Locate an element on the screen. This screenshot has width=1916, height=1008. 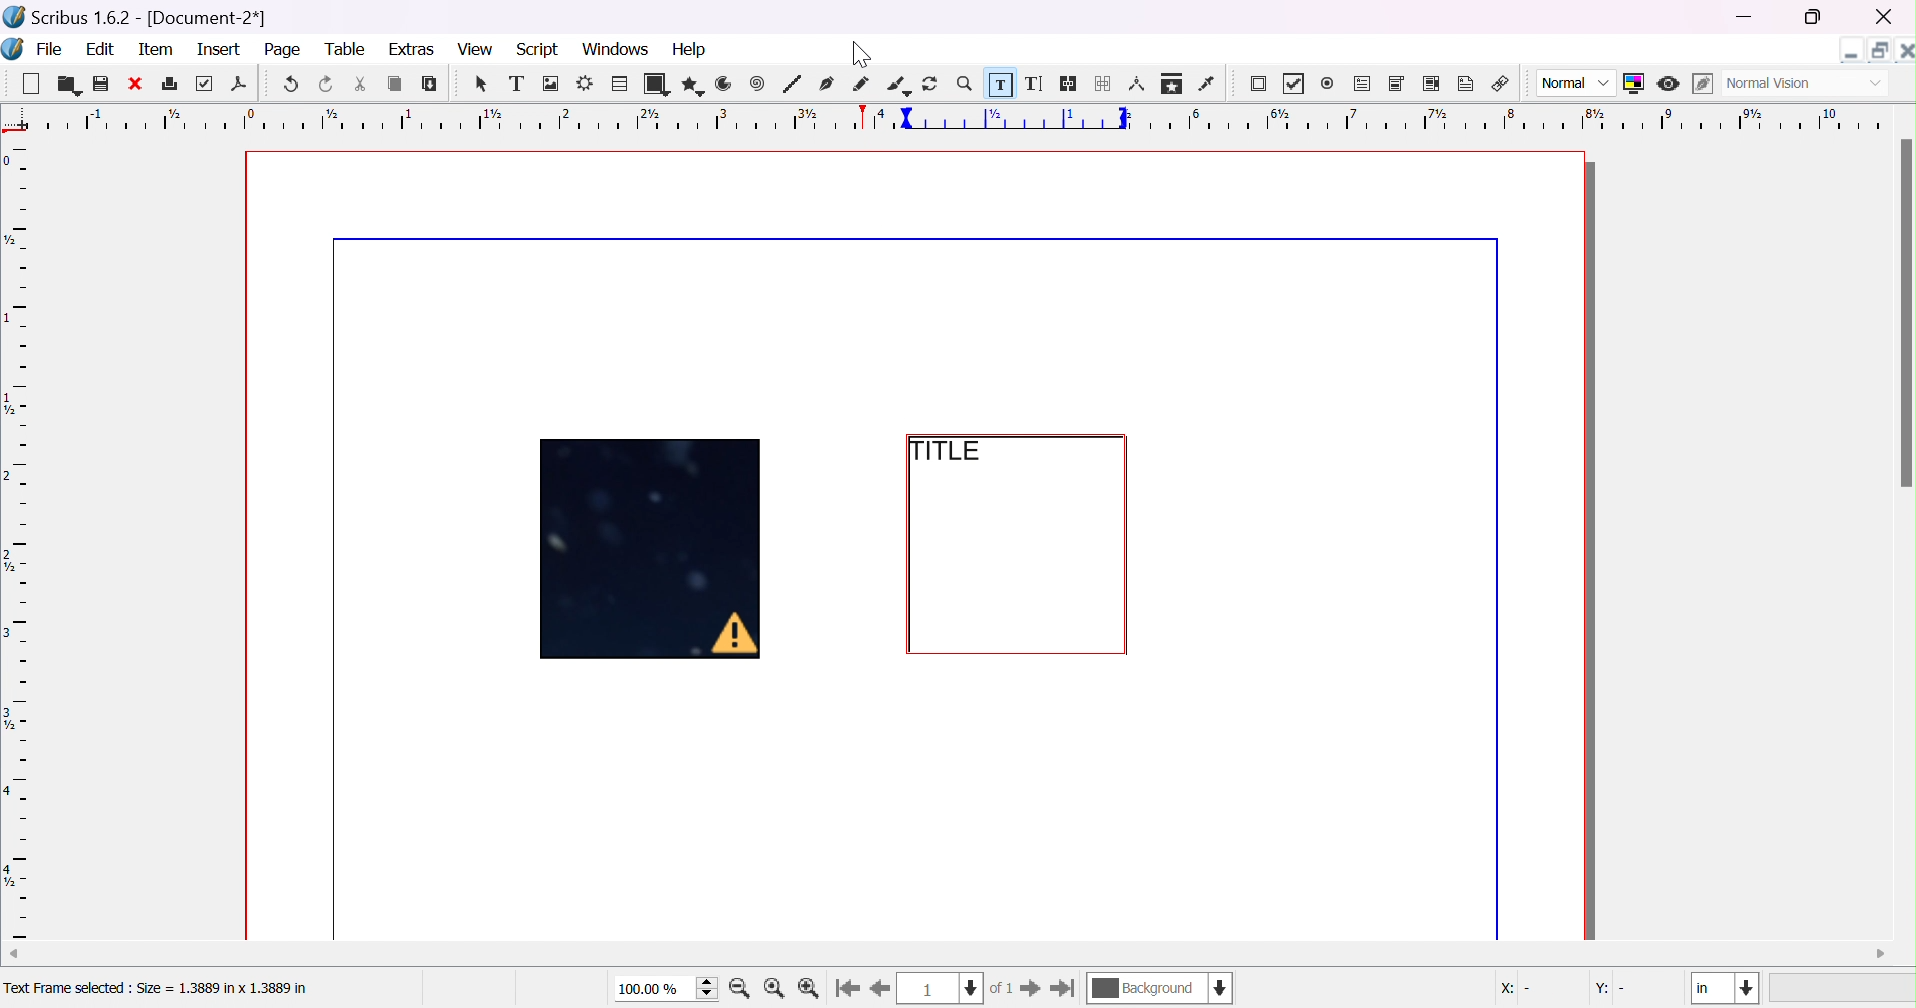
scribus 1.6.2 - [Document-2*] is located at coordinates (137, 18).